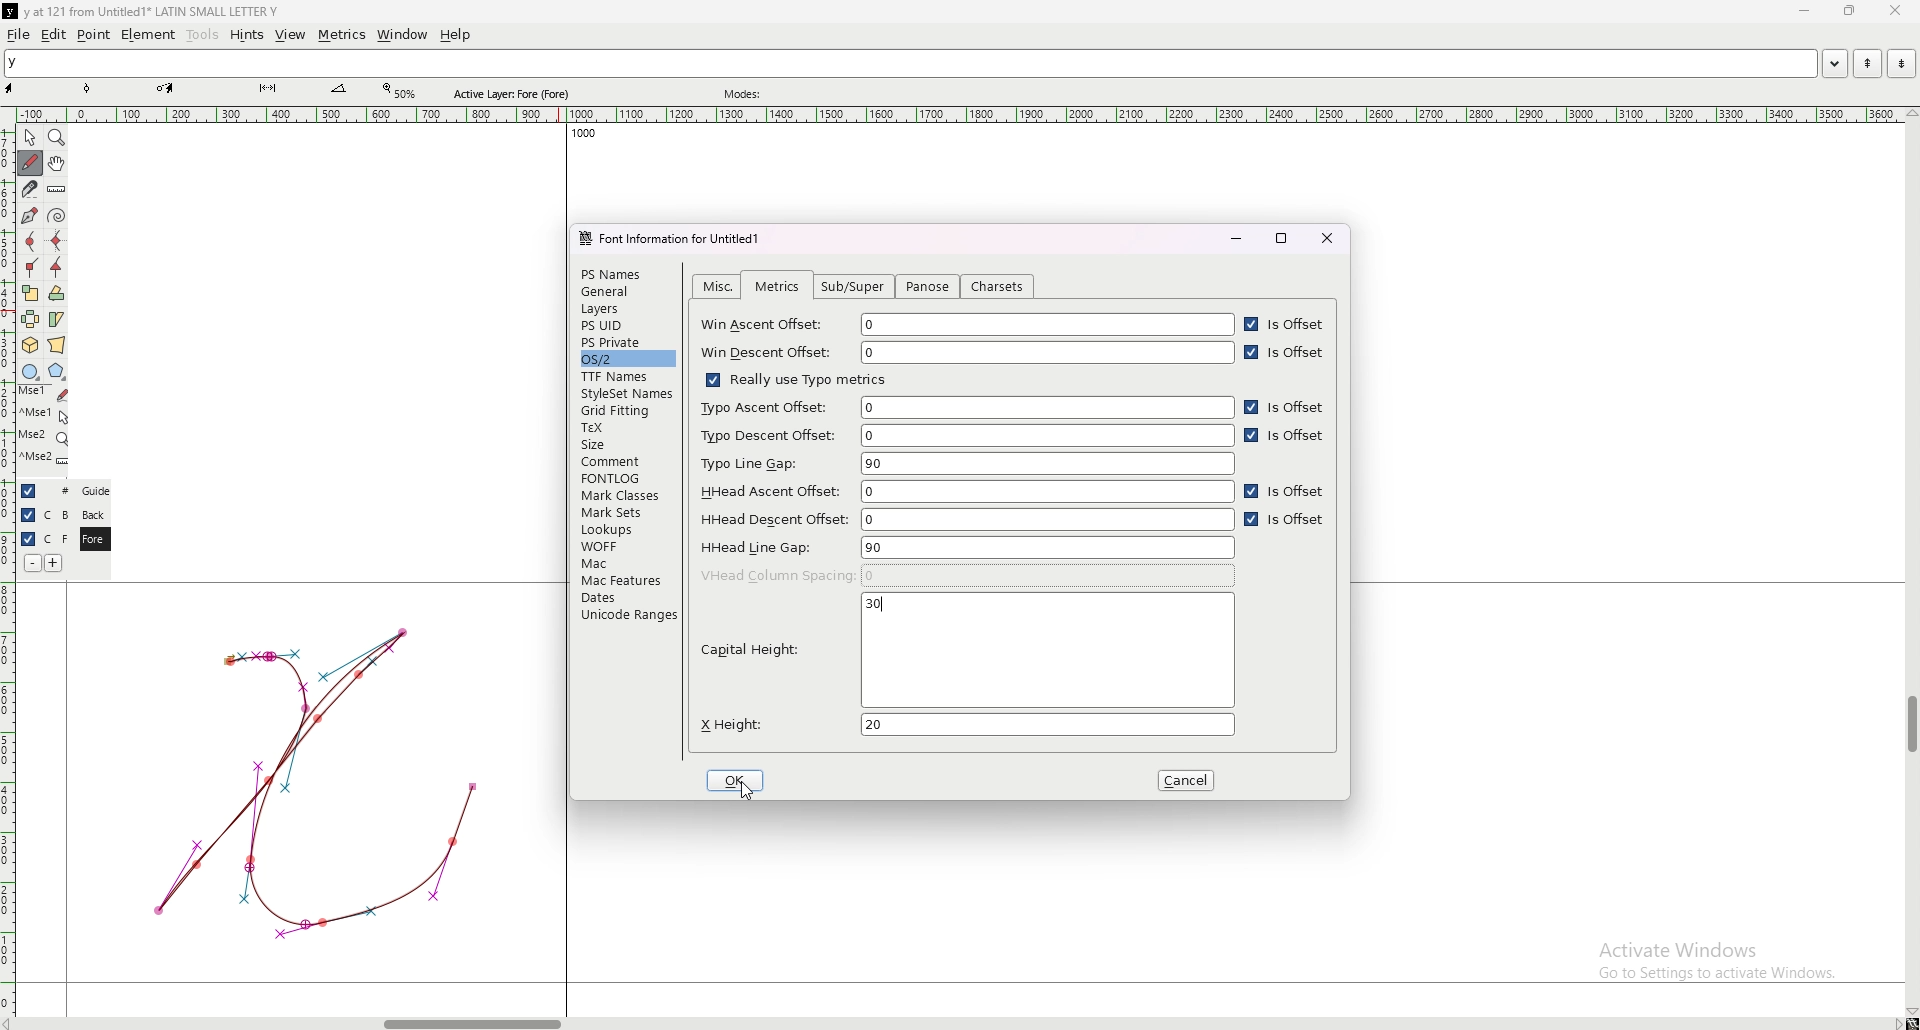 Image resolution: width=1920 pixels, height=1030 pixels. Describe the element at coordinates (857, 287) in the screenshot. I see `sub/super` at that location.